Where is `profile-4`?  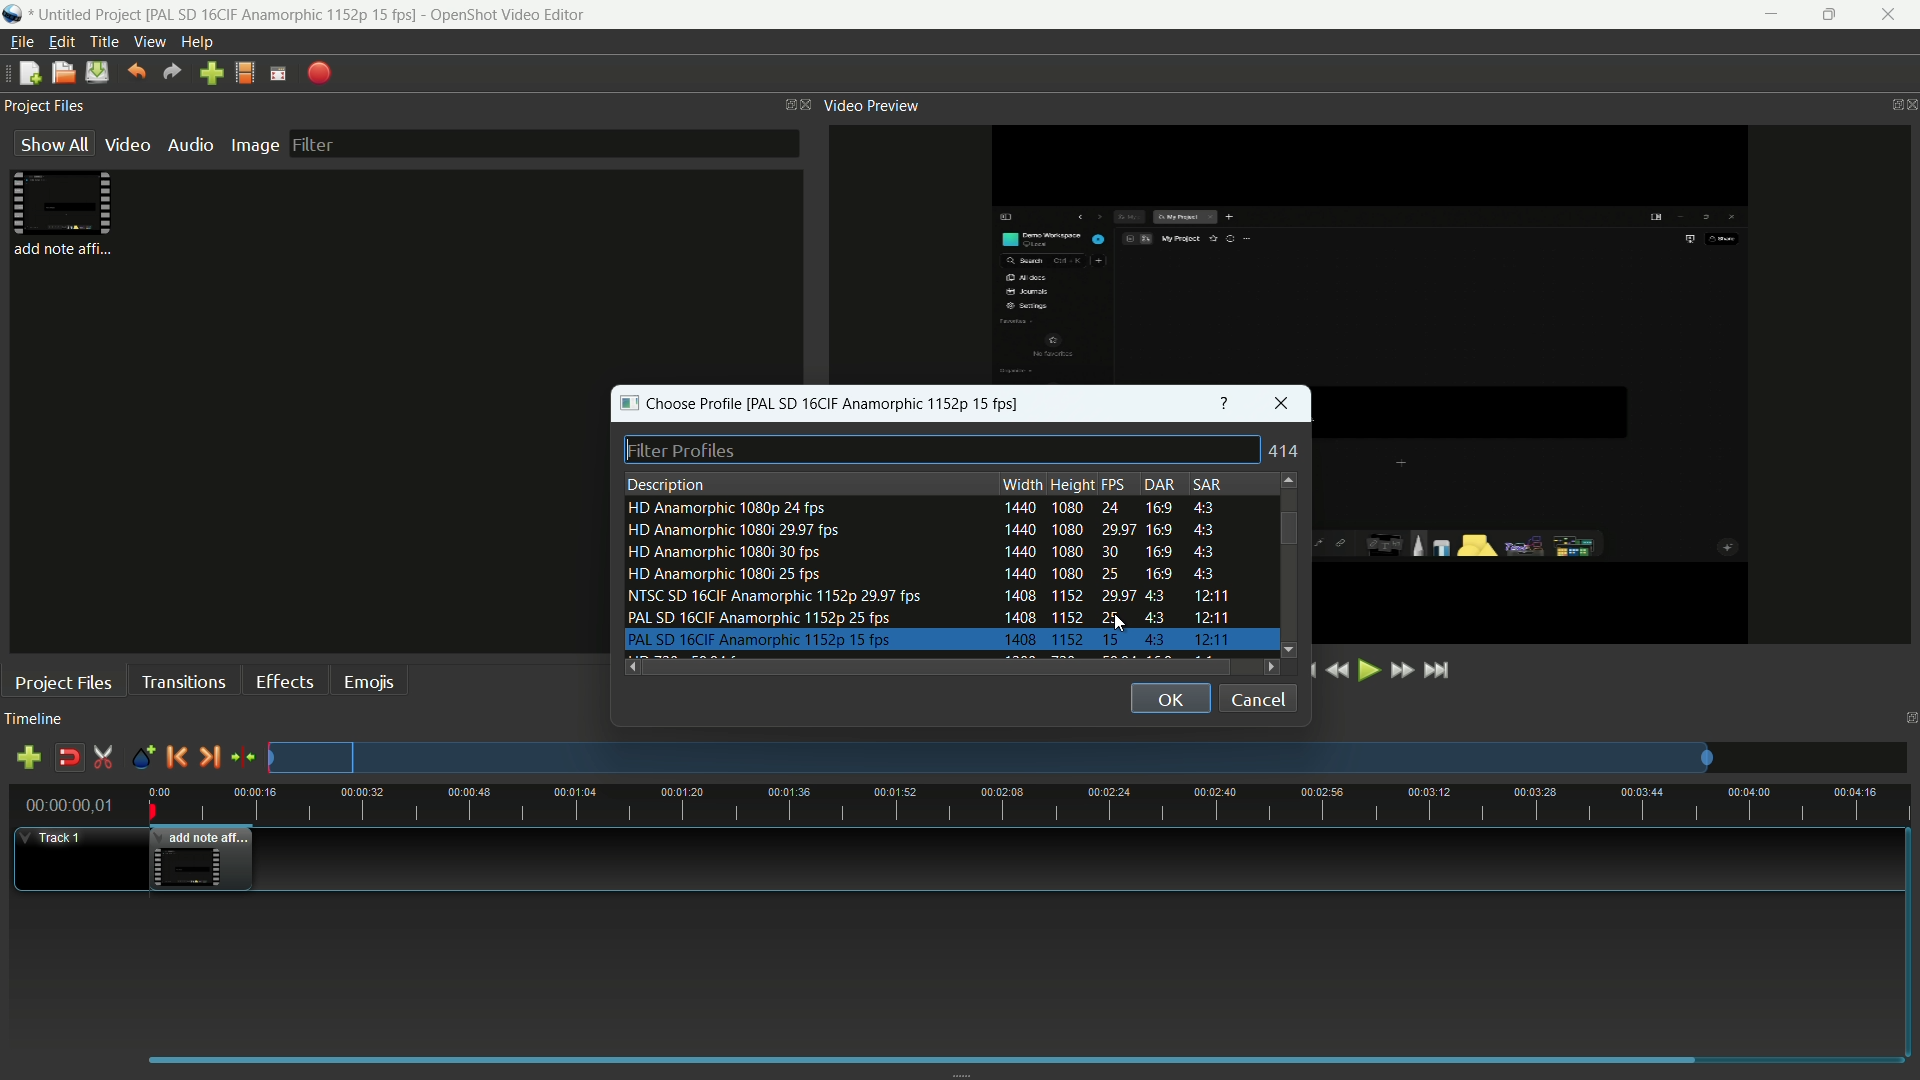
profile-4 is located at coordinates (922, 575).